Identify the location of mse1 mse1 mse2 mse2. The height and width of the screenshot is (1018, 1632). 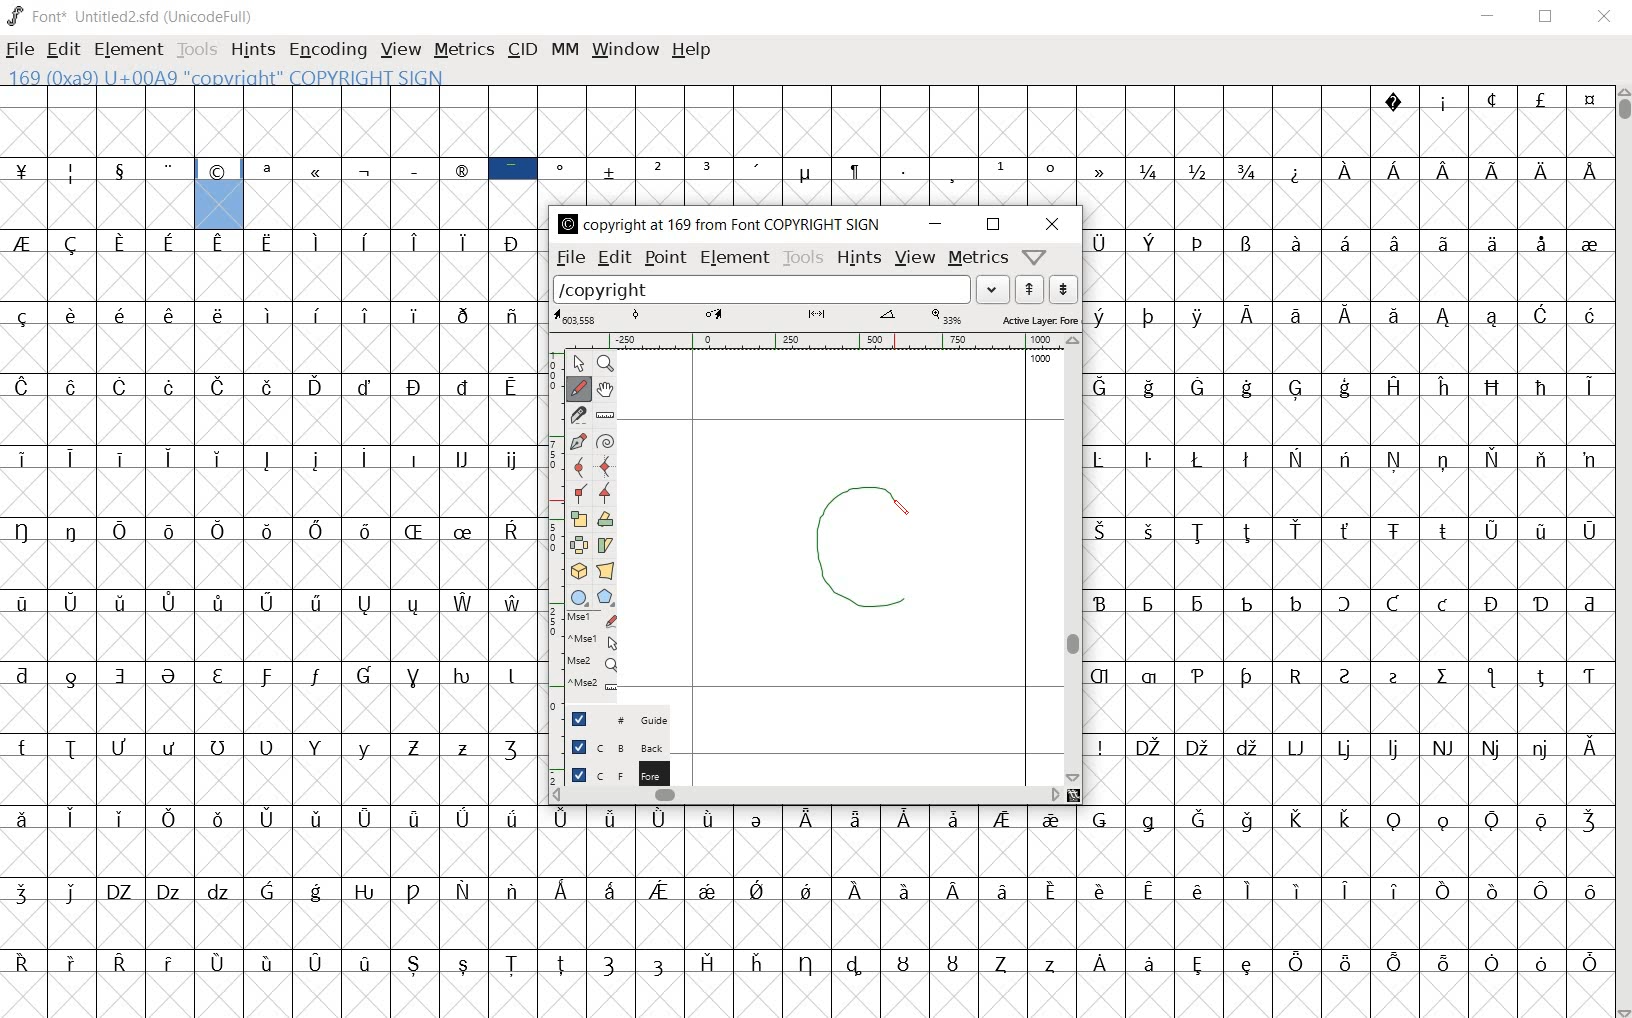
(589, 654).